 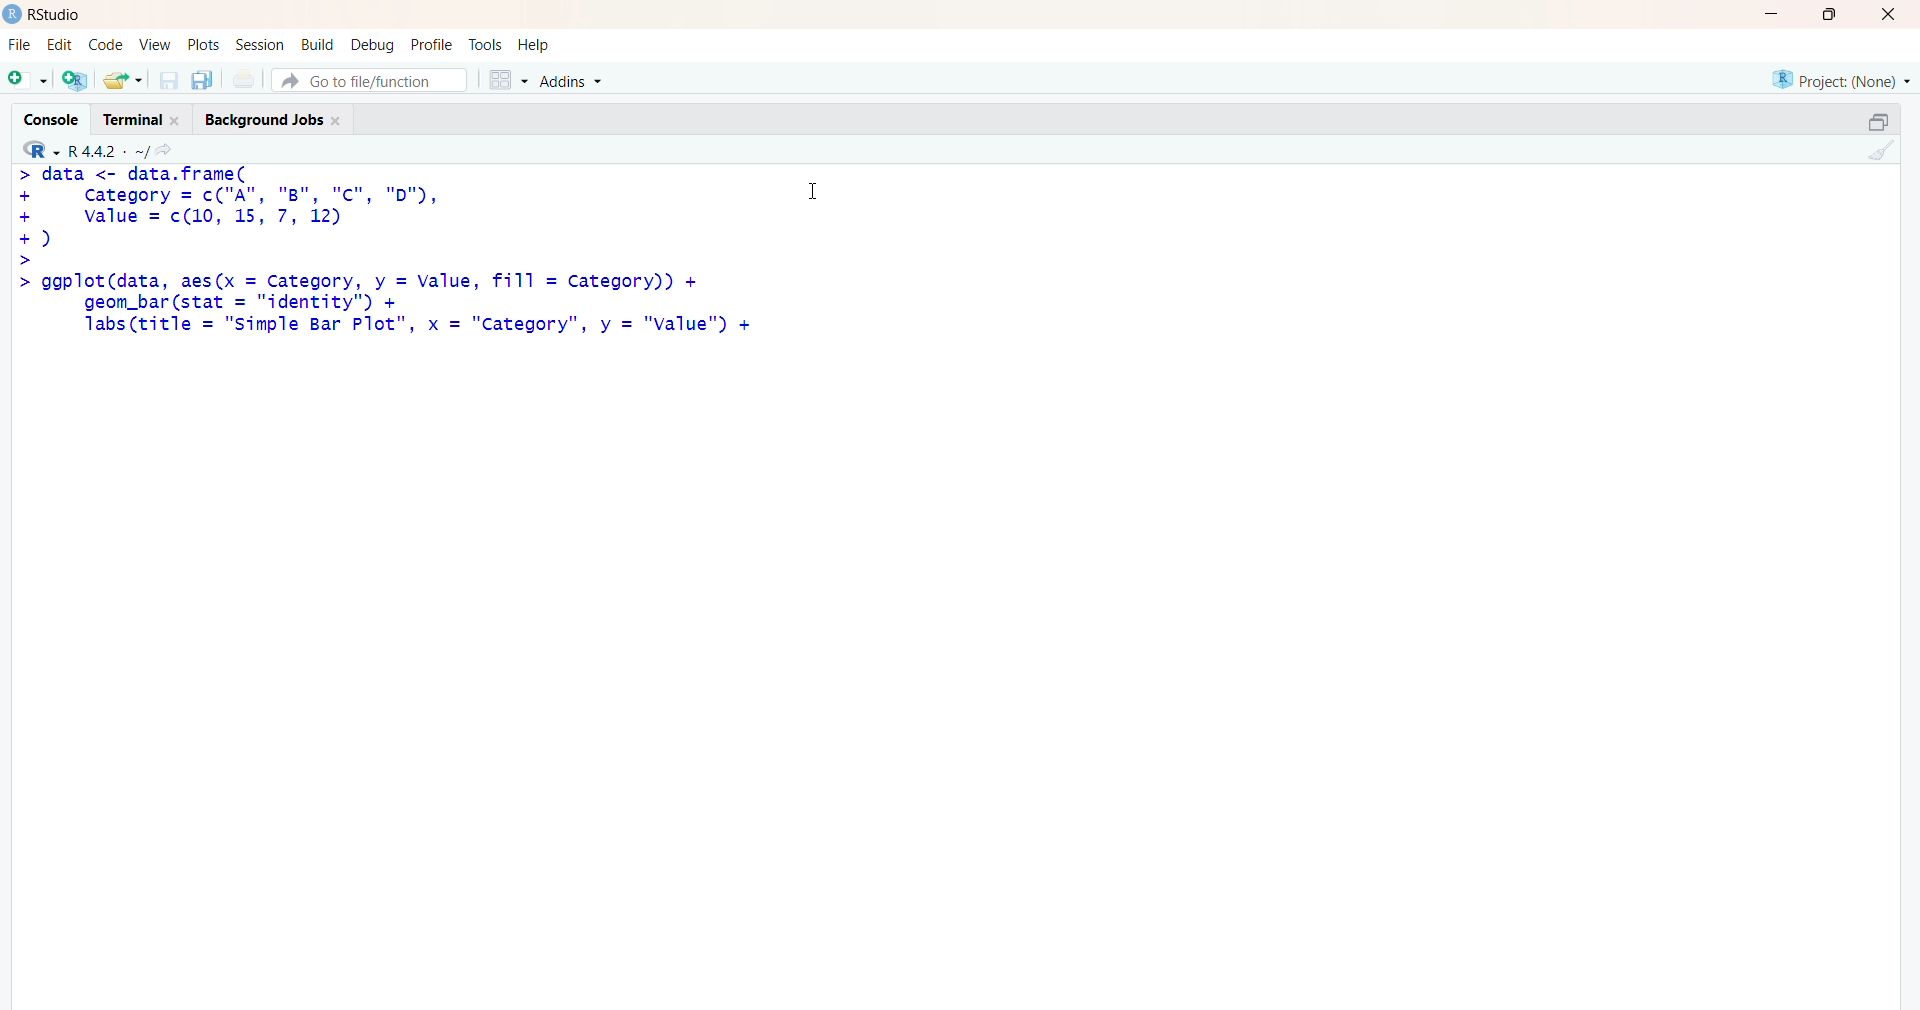 I want to click on profile, so click(x=430, y=46).